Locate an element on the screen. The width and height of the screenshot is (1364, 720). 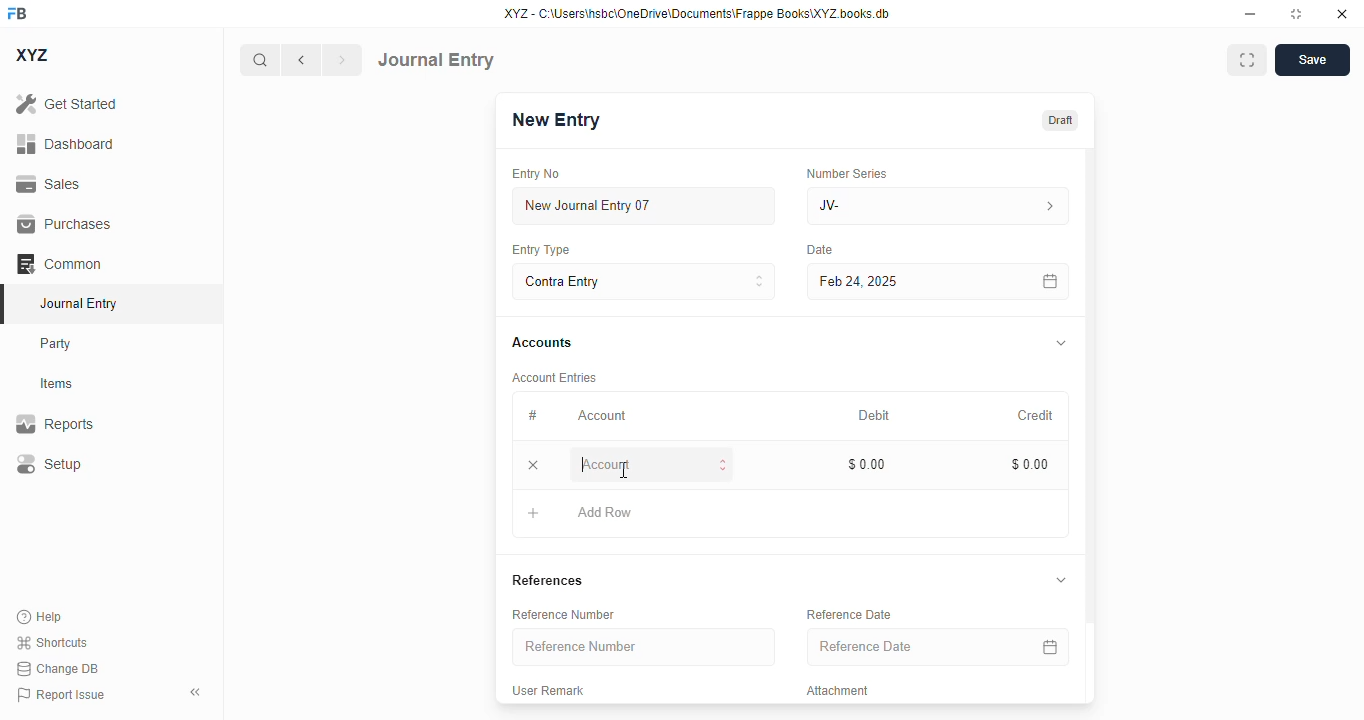
# is located at coordinates (531, 415).